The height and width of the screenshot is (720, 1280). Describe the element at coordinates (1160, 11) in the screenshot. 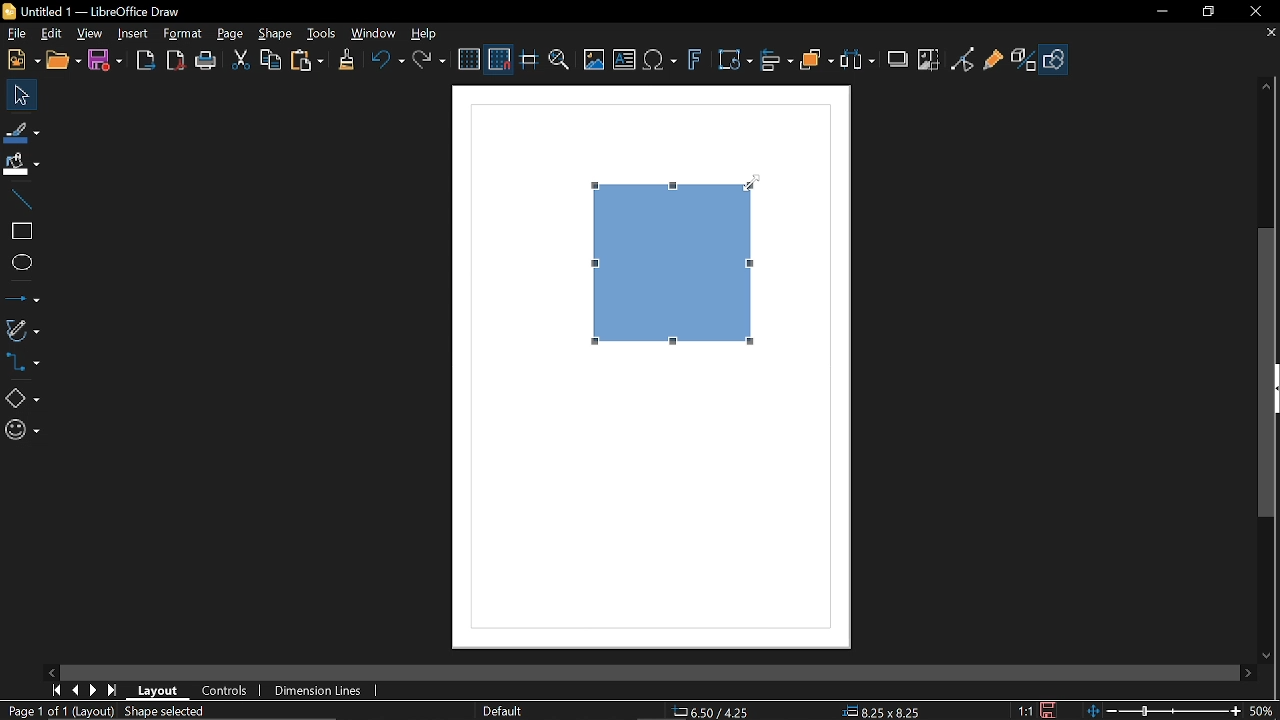

I see `Minimize` at that location.